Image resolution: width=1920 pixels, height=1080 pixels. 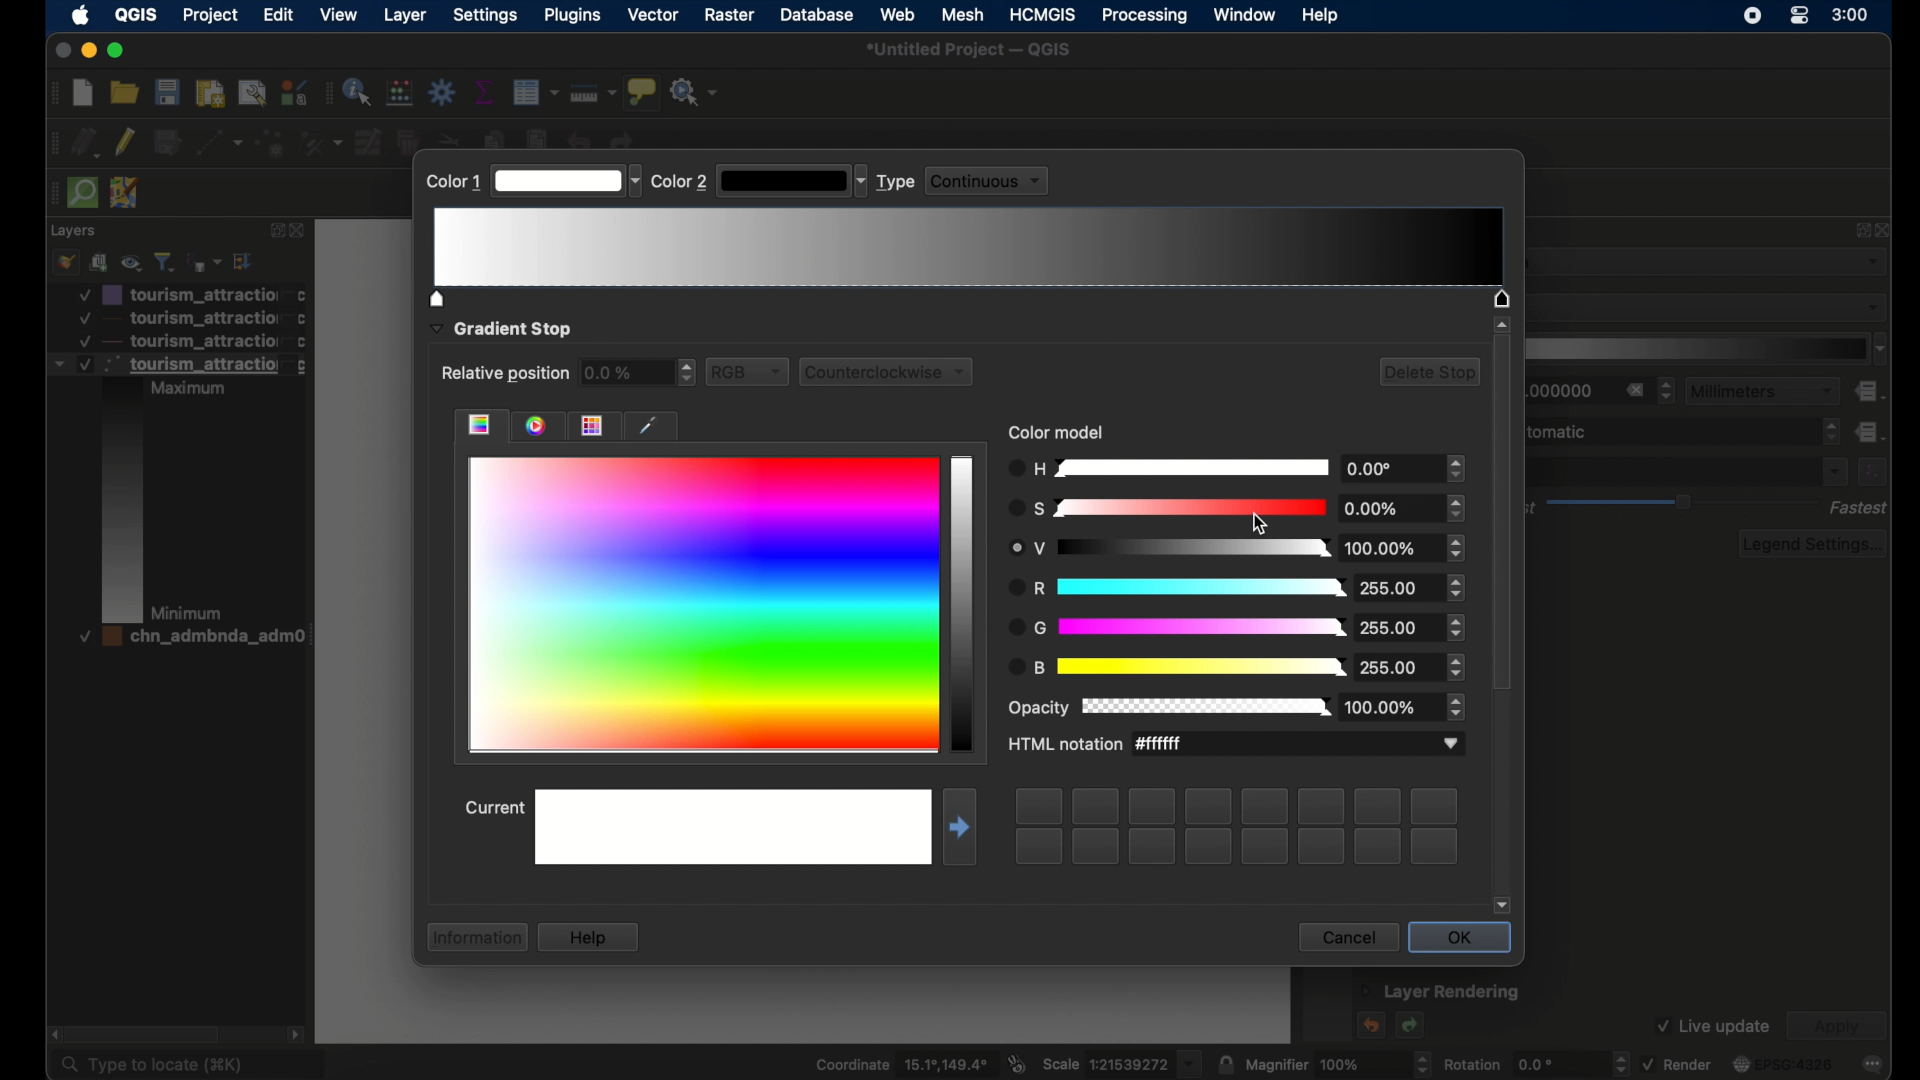 What do you see at coordinates (1871, 431) in the screenshot?
I see `data defined override` at bounding box center [1871, 431].